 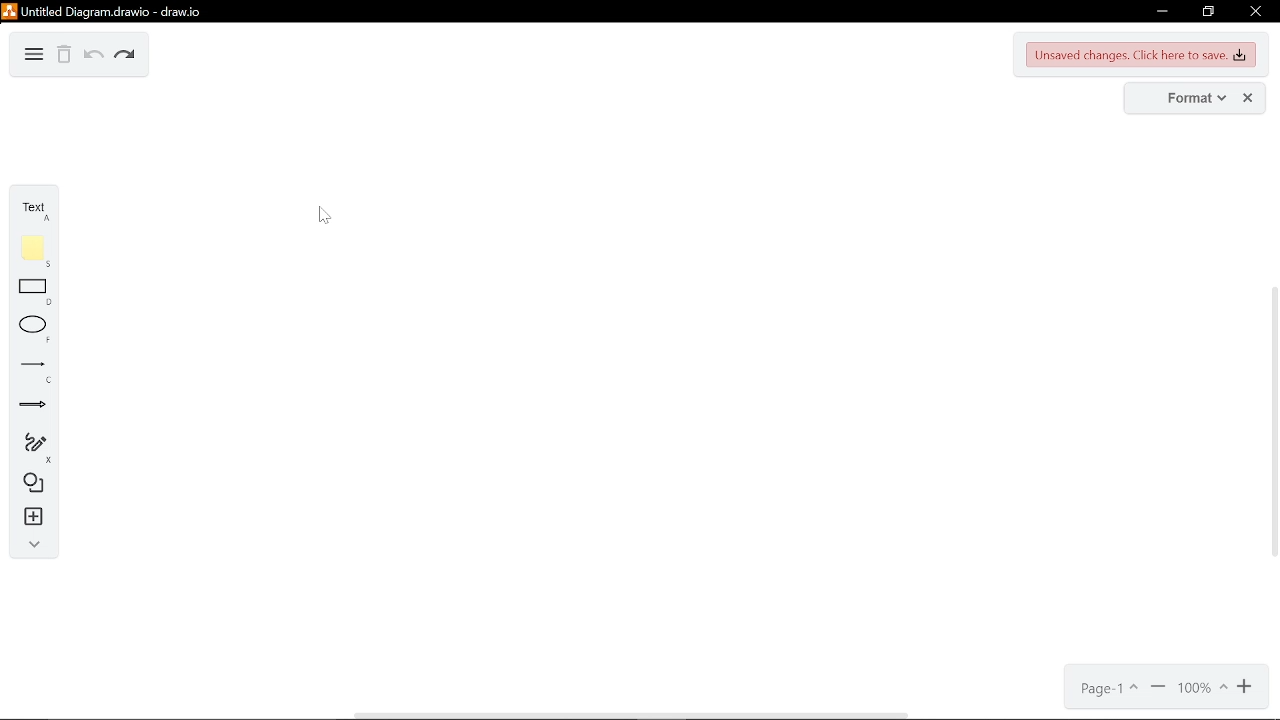 What do you see at coordinates (1158, 689) in the screenshot?
I see `zoom in` at bounding box center [1158, 689].